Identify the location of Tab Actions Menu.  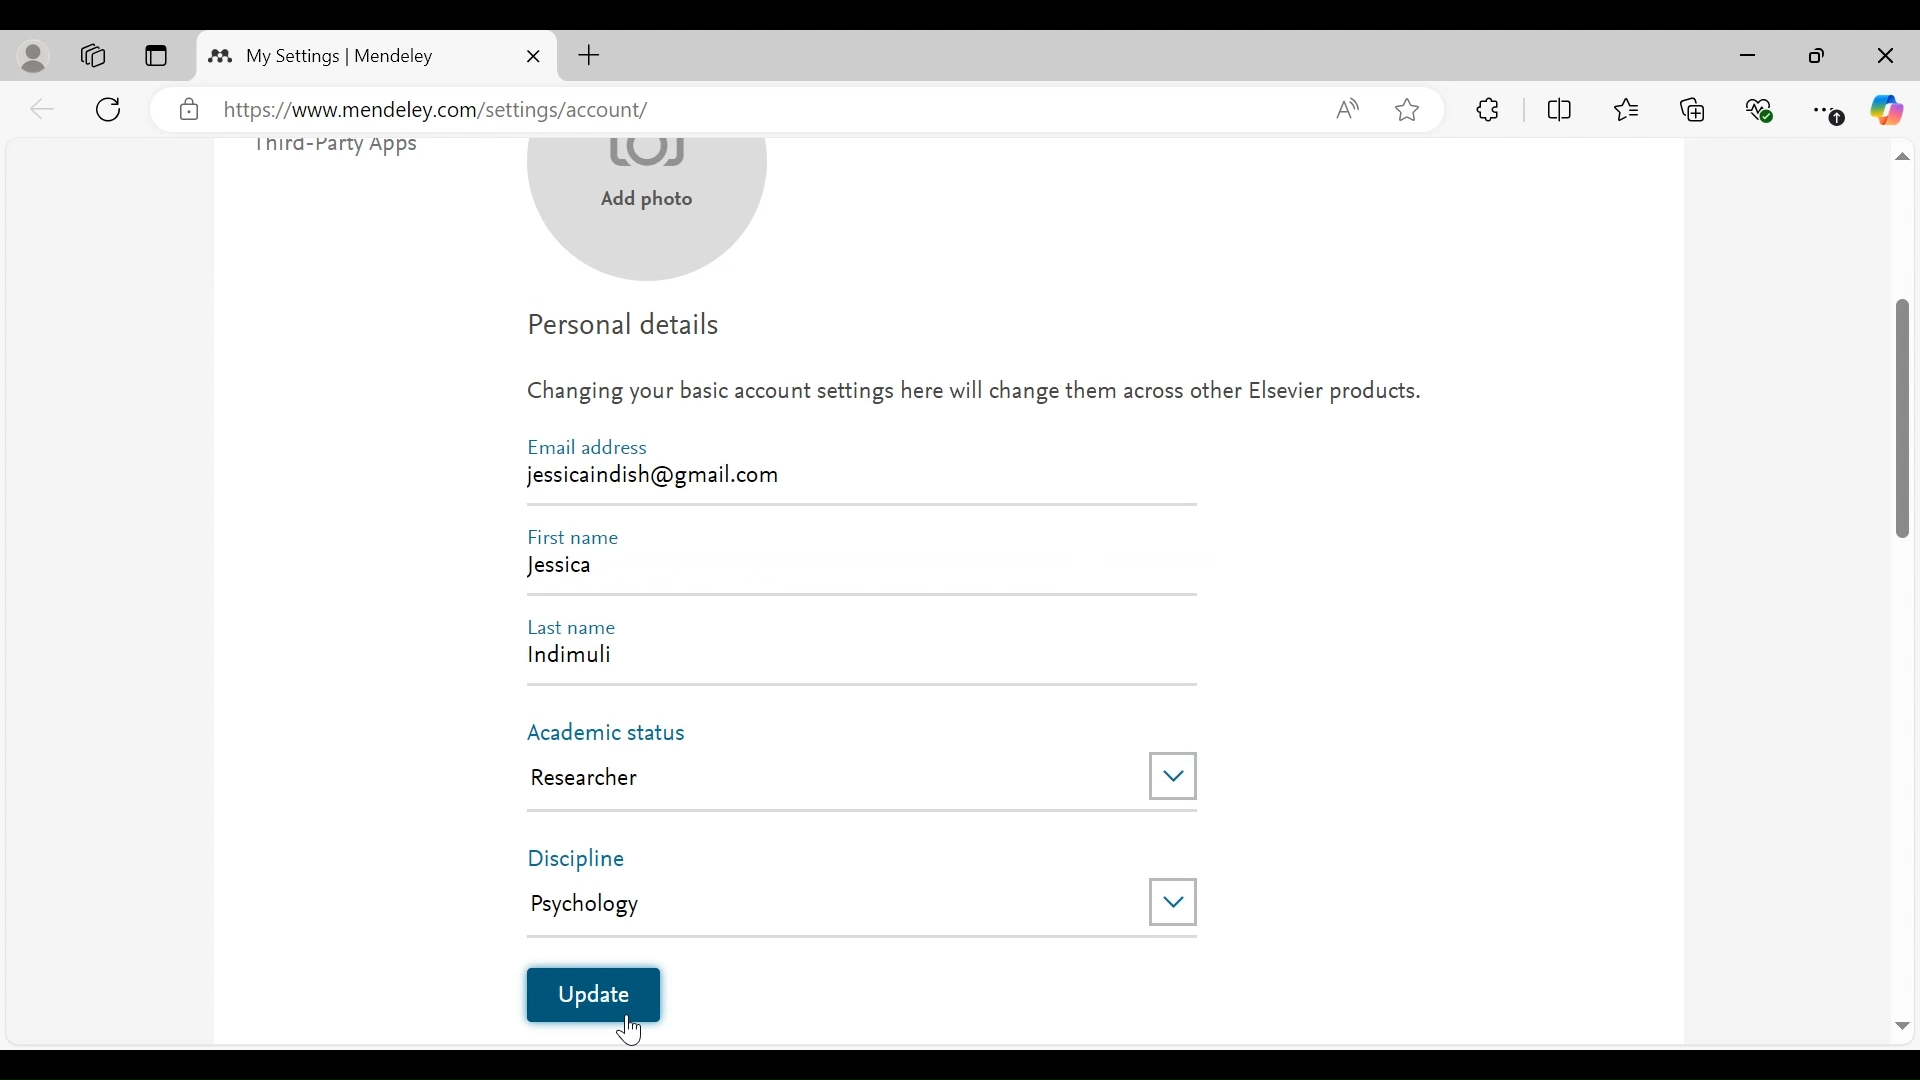
(155, 57).